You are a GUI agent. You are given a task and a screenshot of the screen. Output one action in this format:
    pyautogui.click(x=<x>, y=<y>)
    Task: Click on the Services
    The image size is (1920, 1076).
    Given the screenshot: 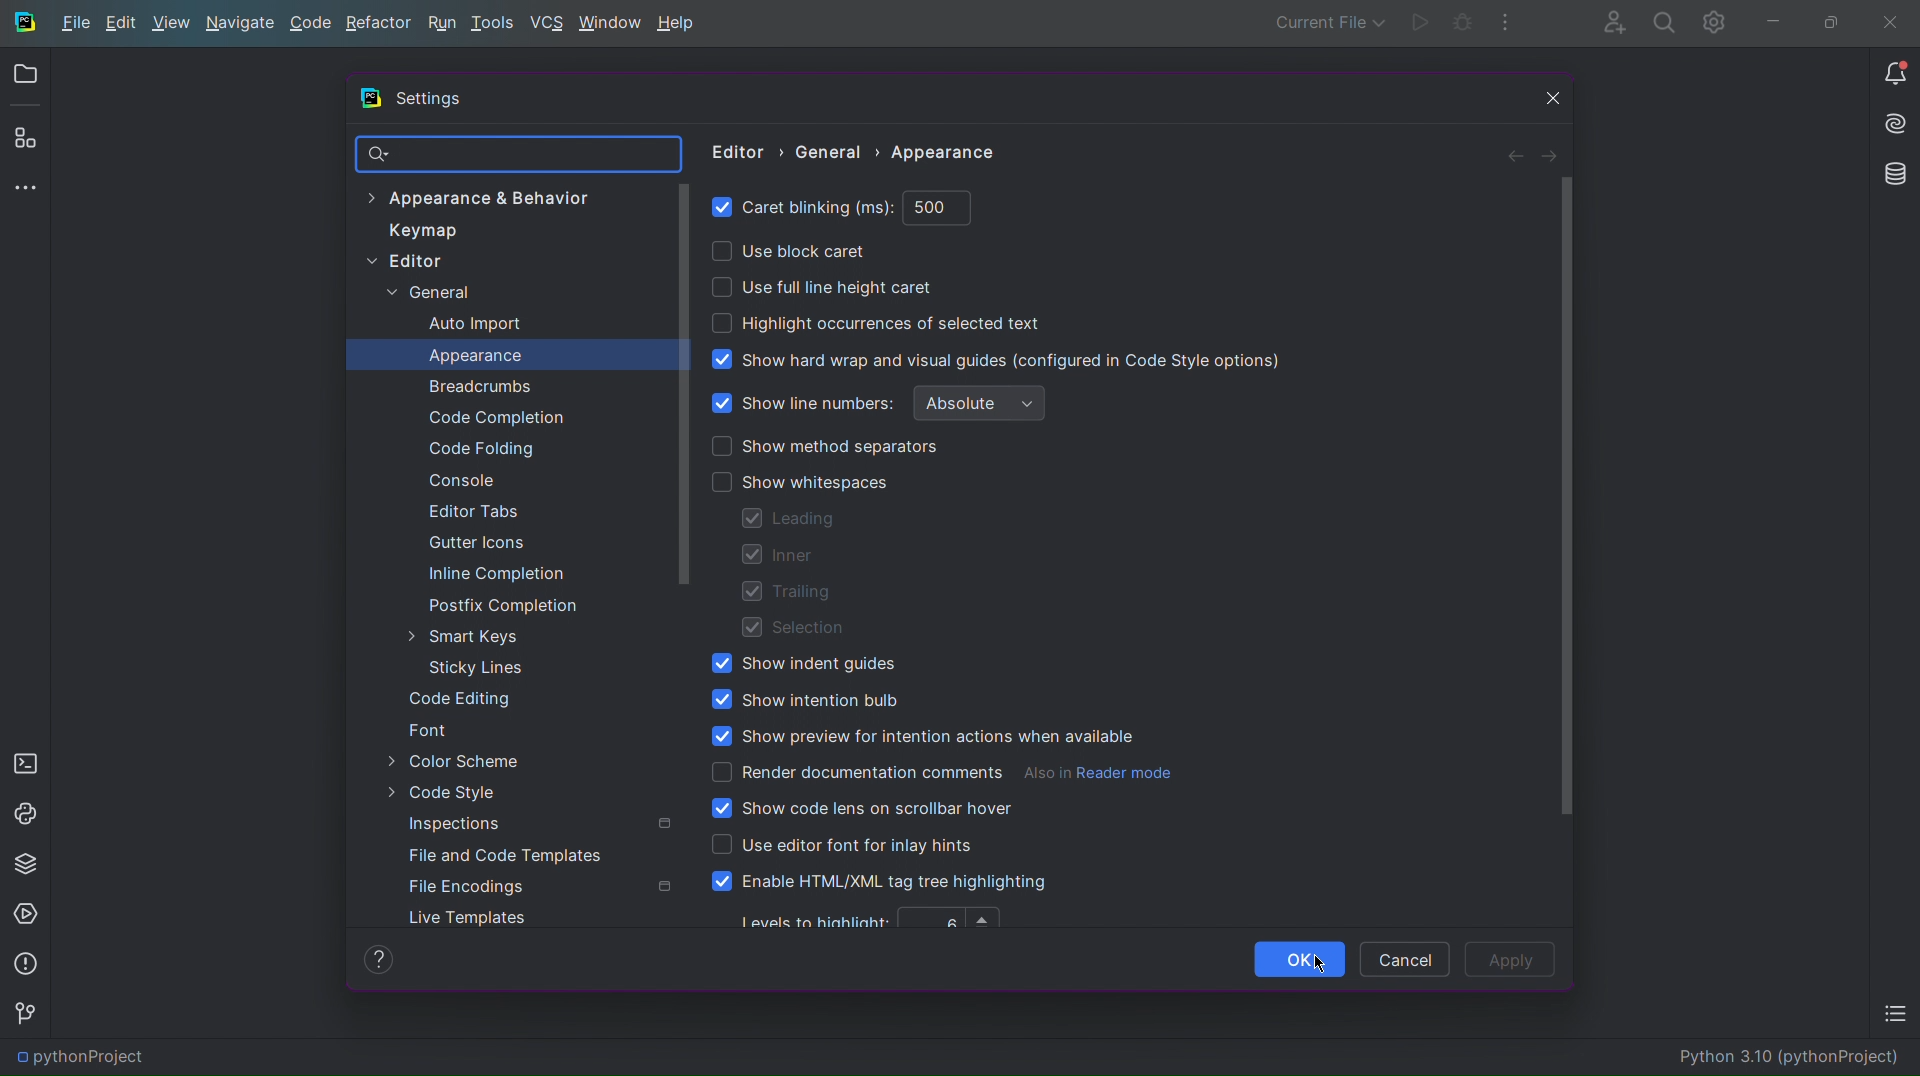 What is the action you would take?
    pyautogui.click(x=28, y=914)
    